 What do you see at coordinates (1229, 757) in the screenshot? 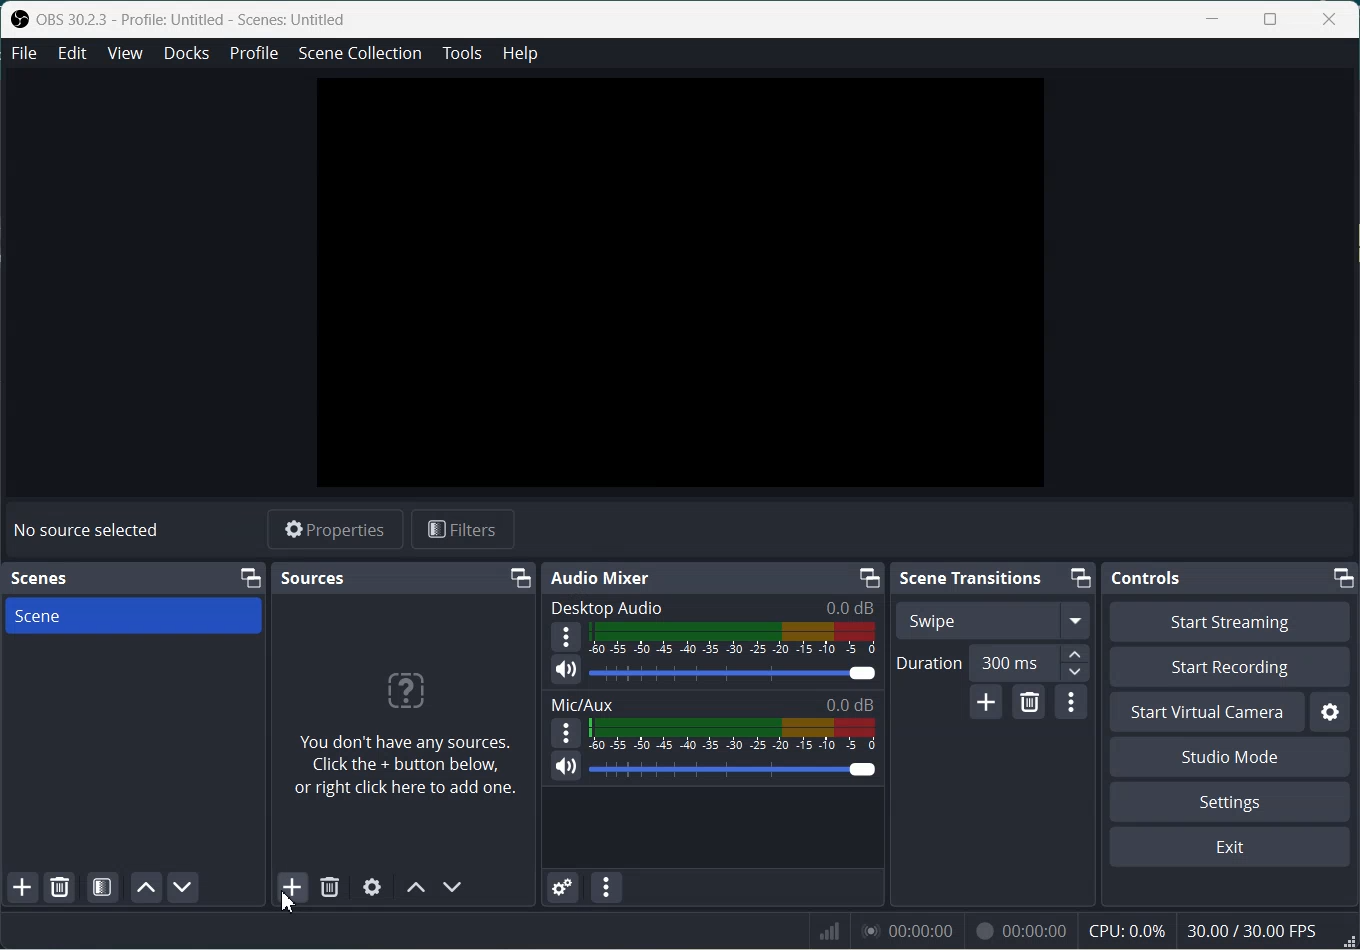
I see `Studio Mode` at bounding box center [1229, 757].